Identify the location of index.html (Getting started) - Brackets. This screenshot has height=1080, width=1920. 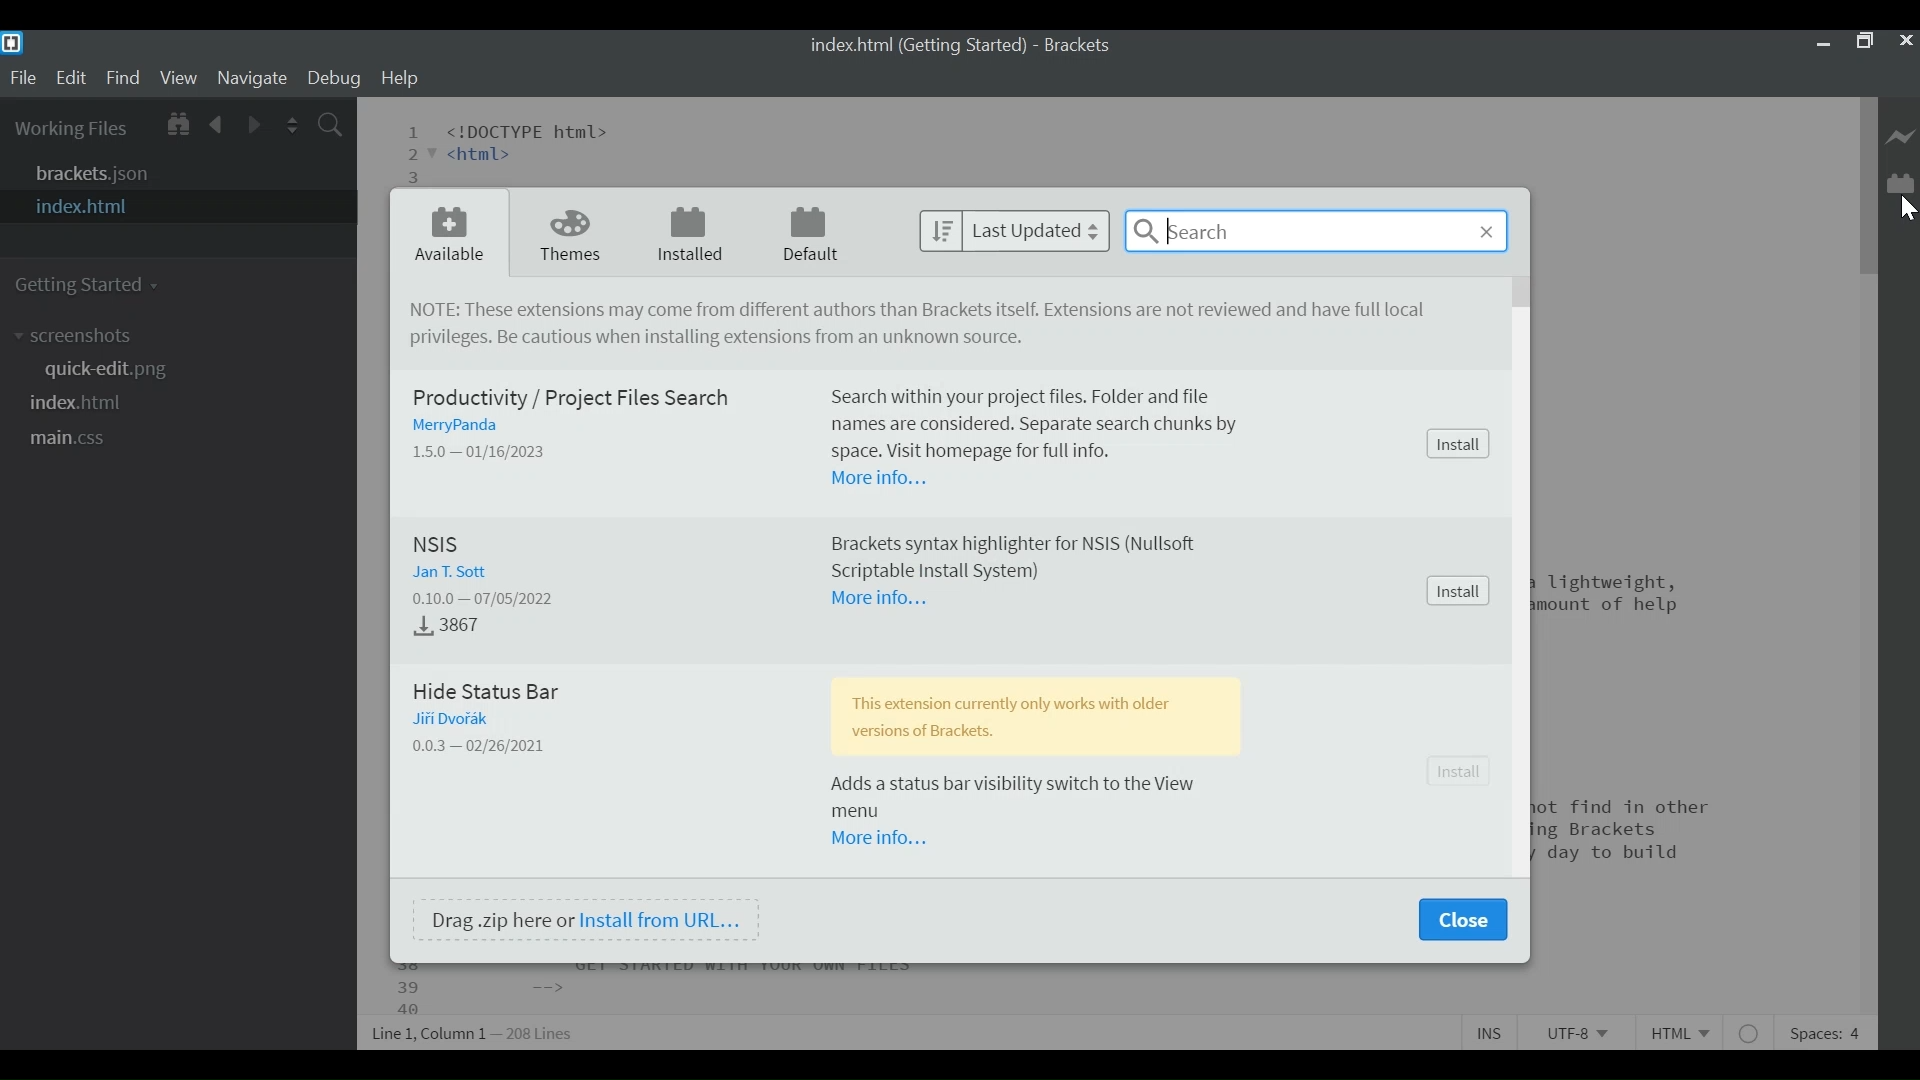
(961, 47).